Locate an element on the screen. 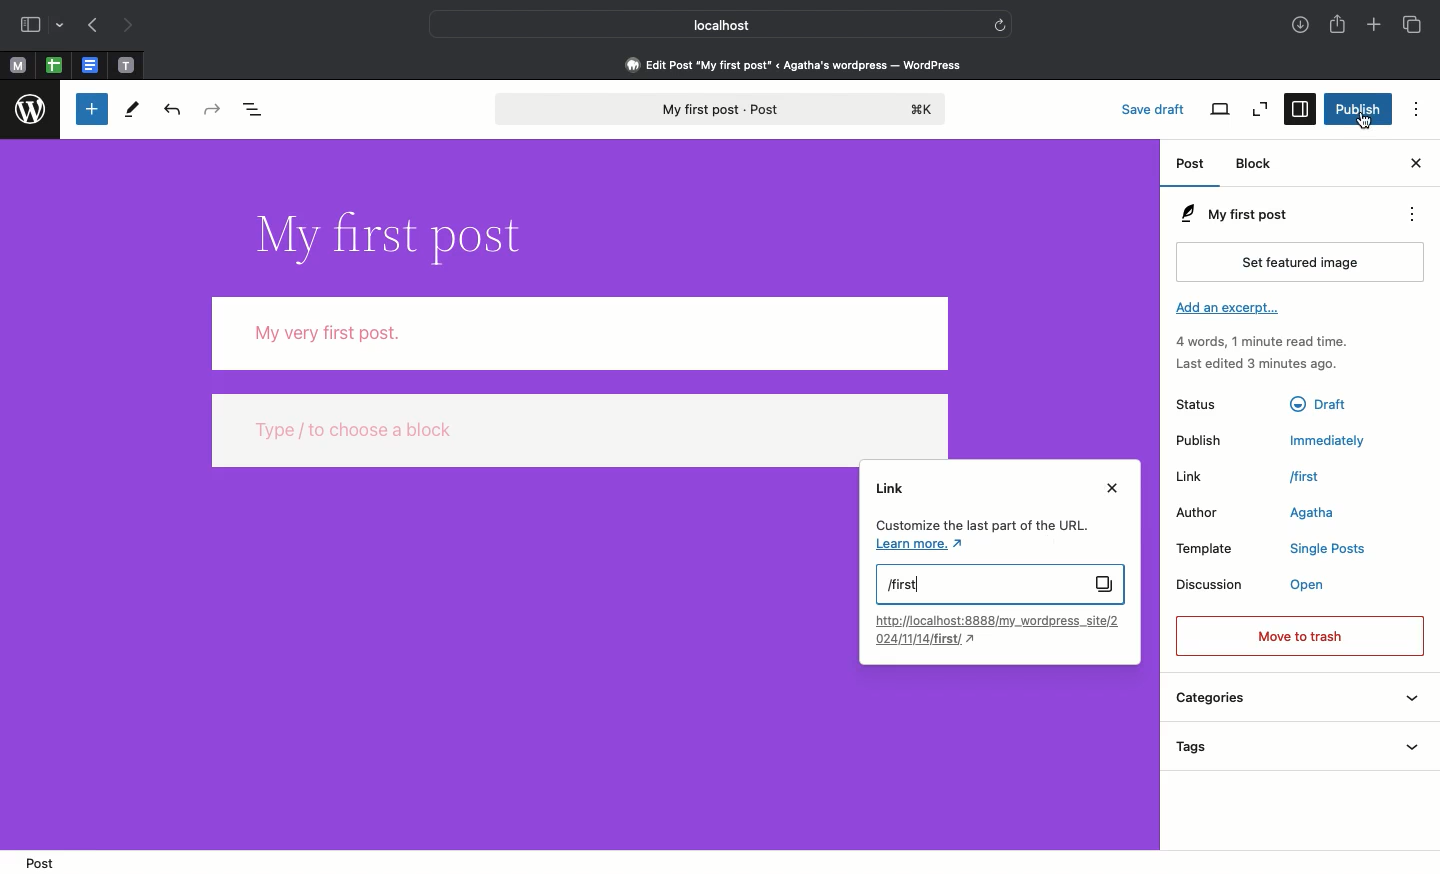  Set featured image is located at coordinates (1300, 261).